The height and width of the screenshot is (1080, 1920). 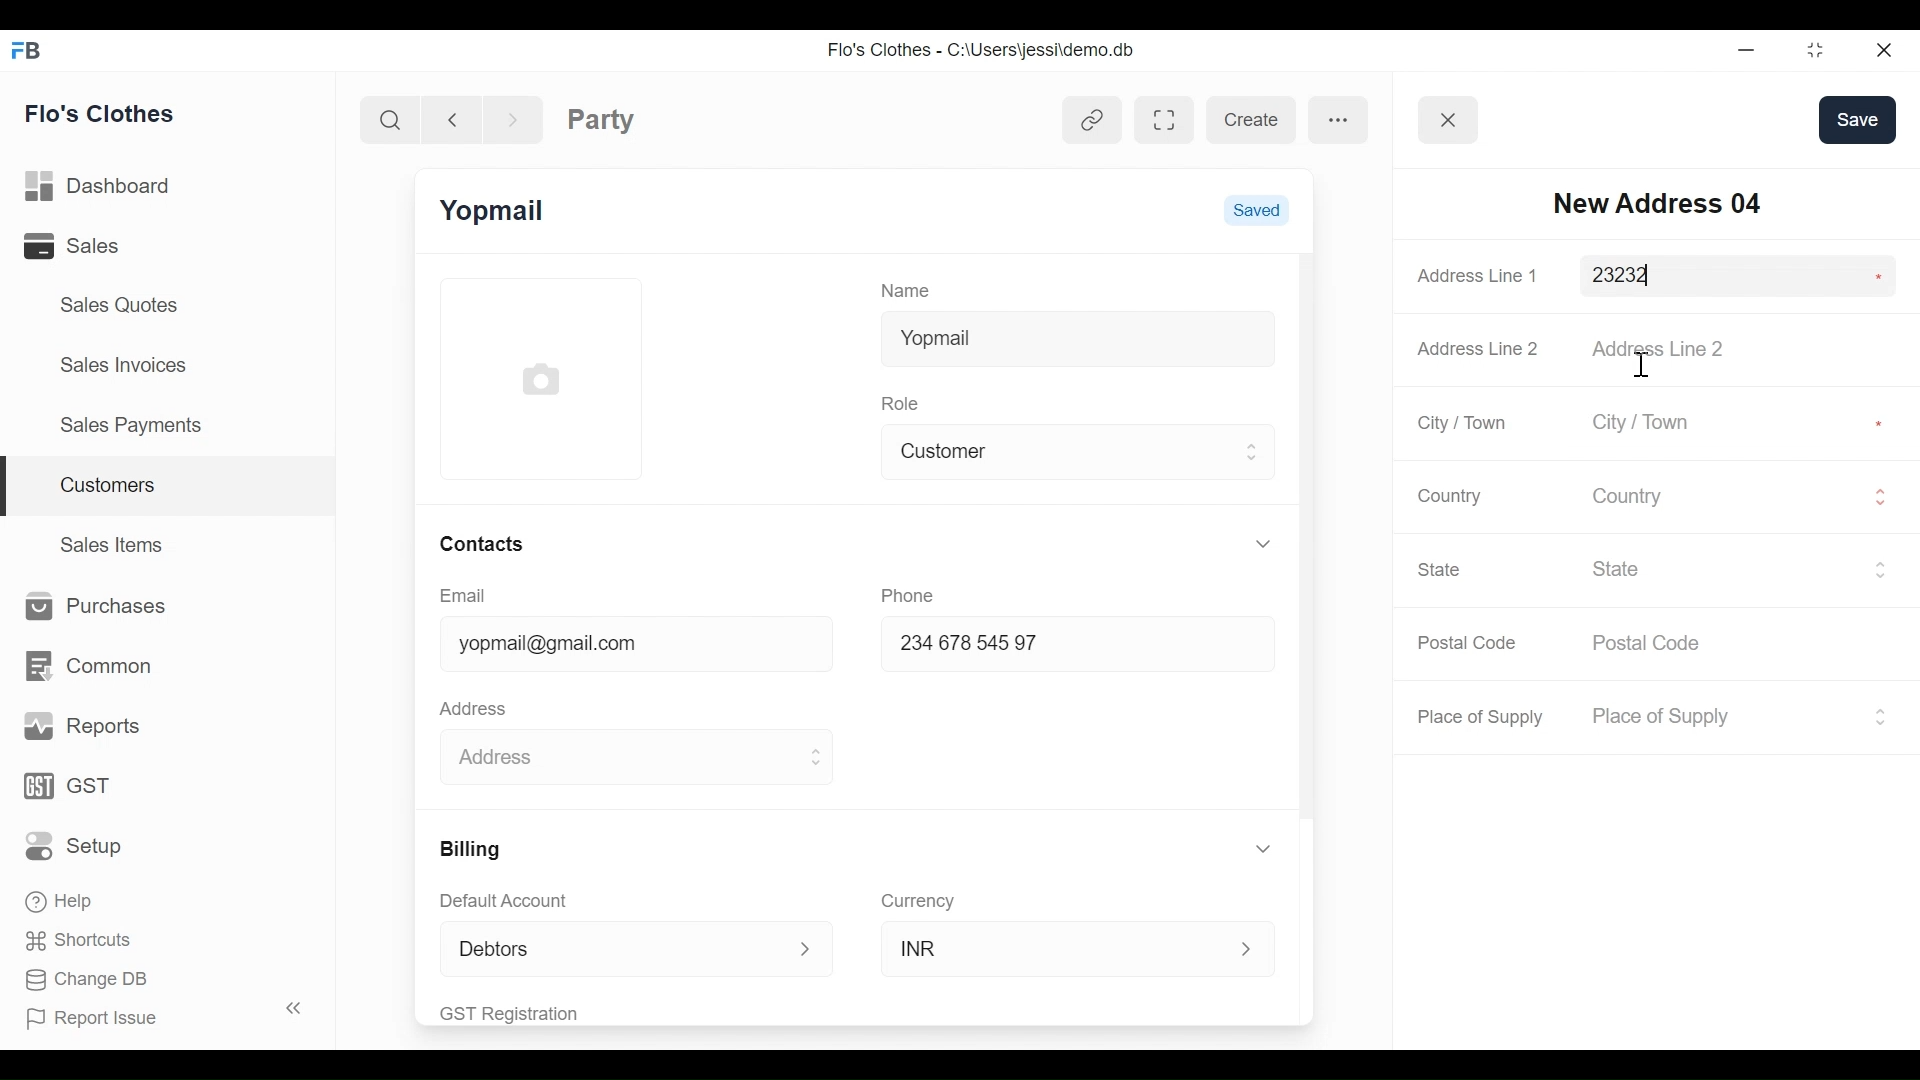 I want to click on Yopmail, so click(x=495, y=211).